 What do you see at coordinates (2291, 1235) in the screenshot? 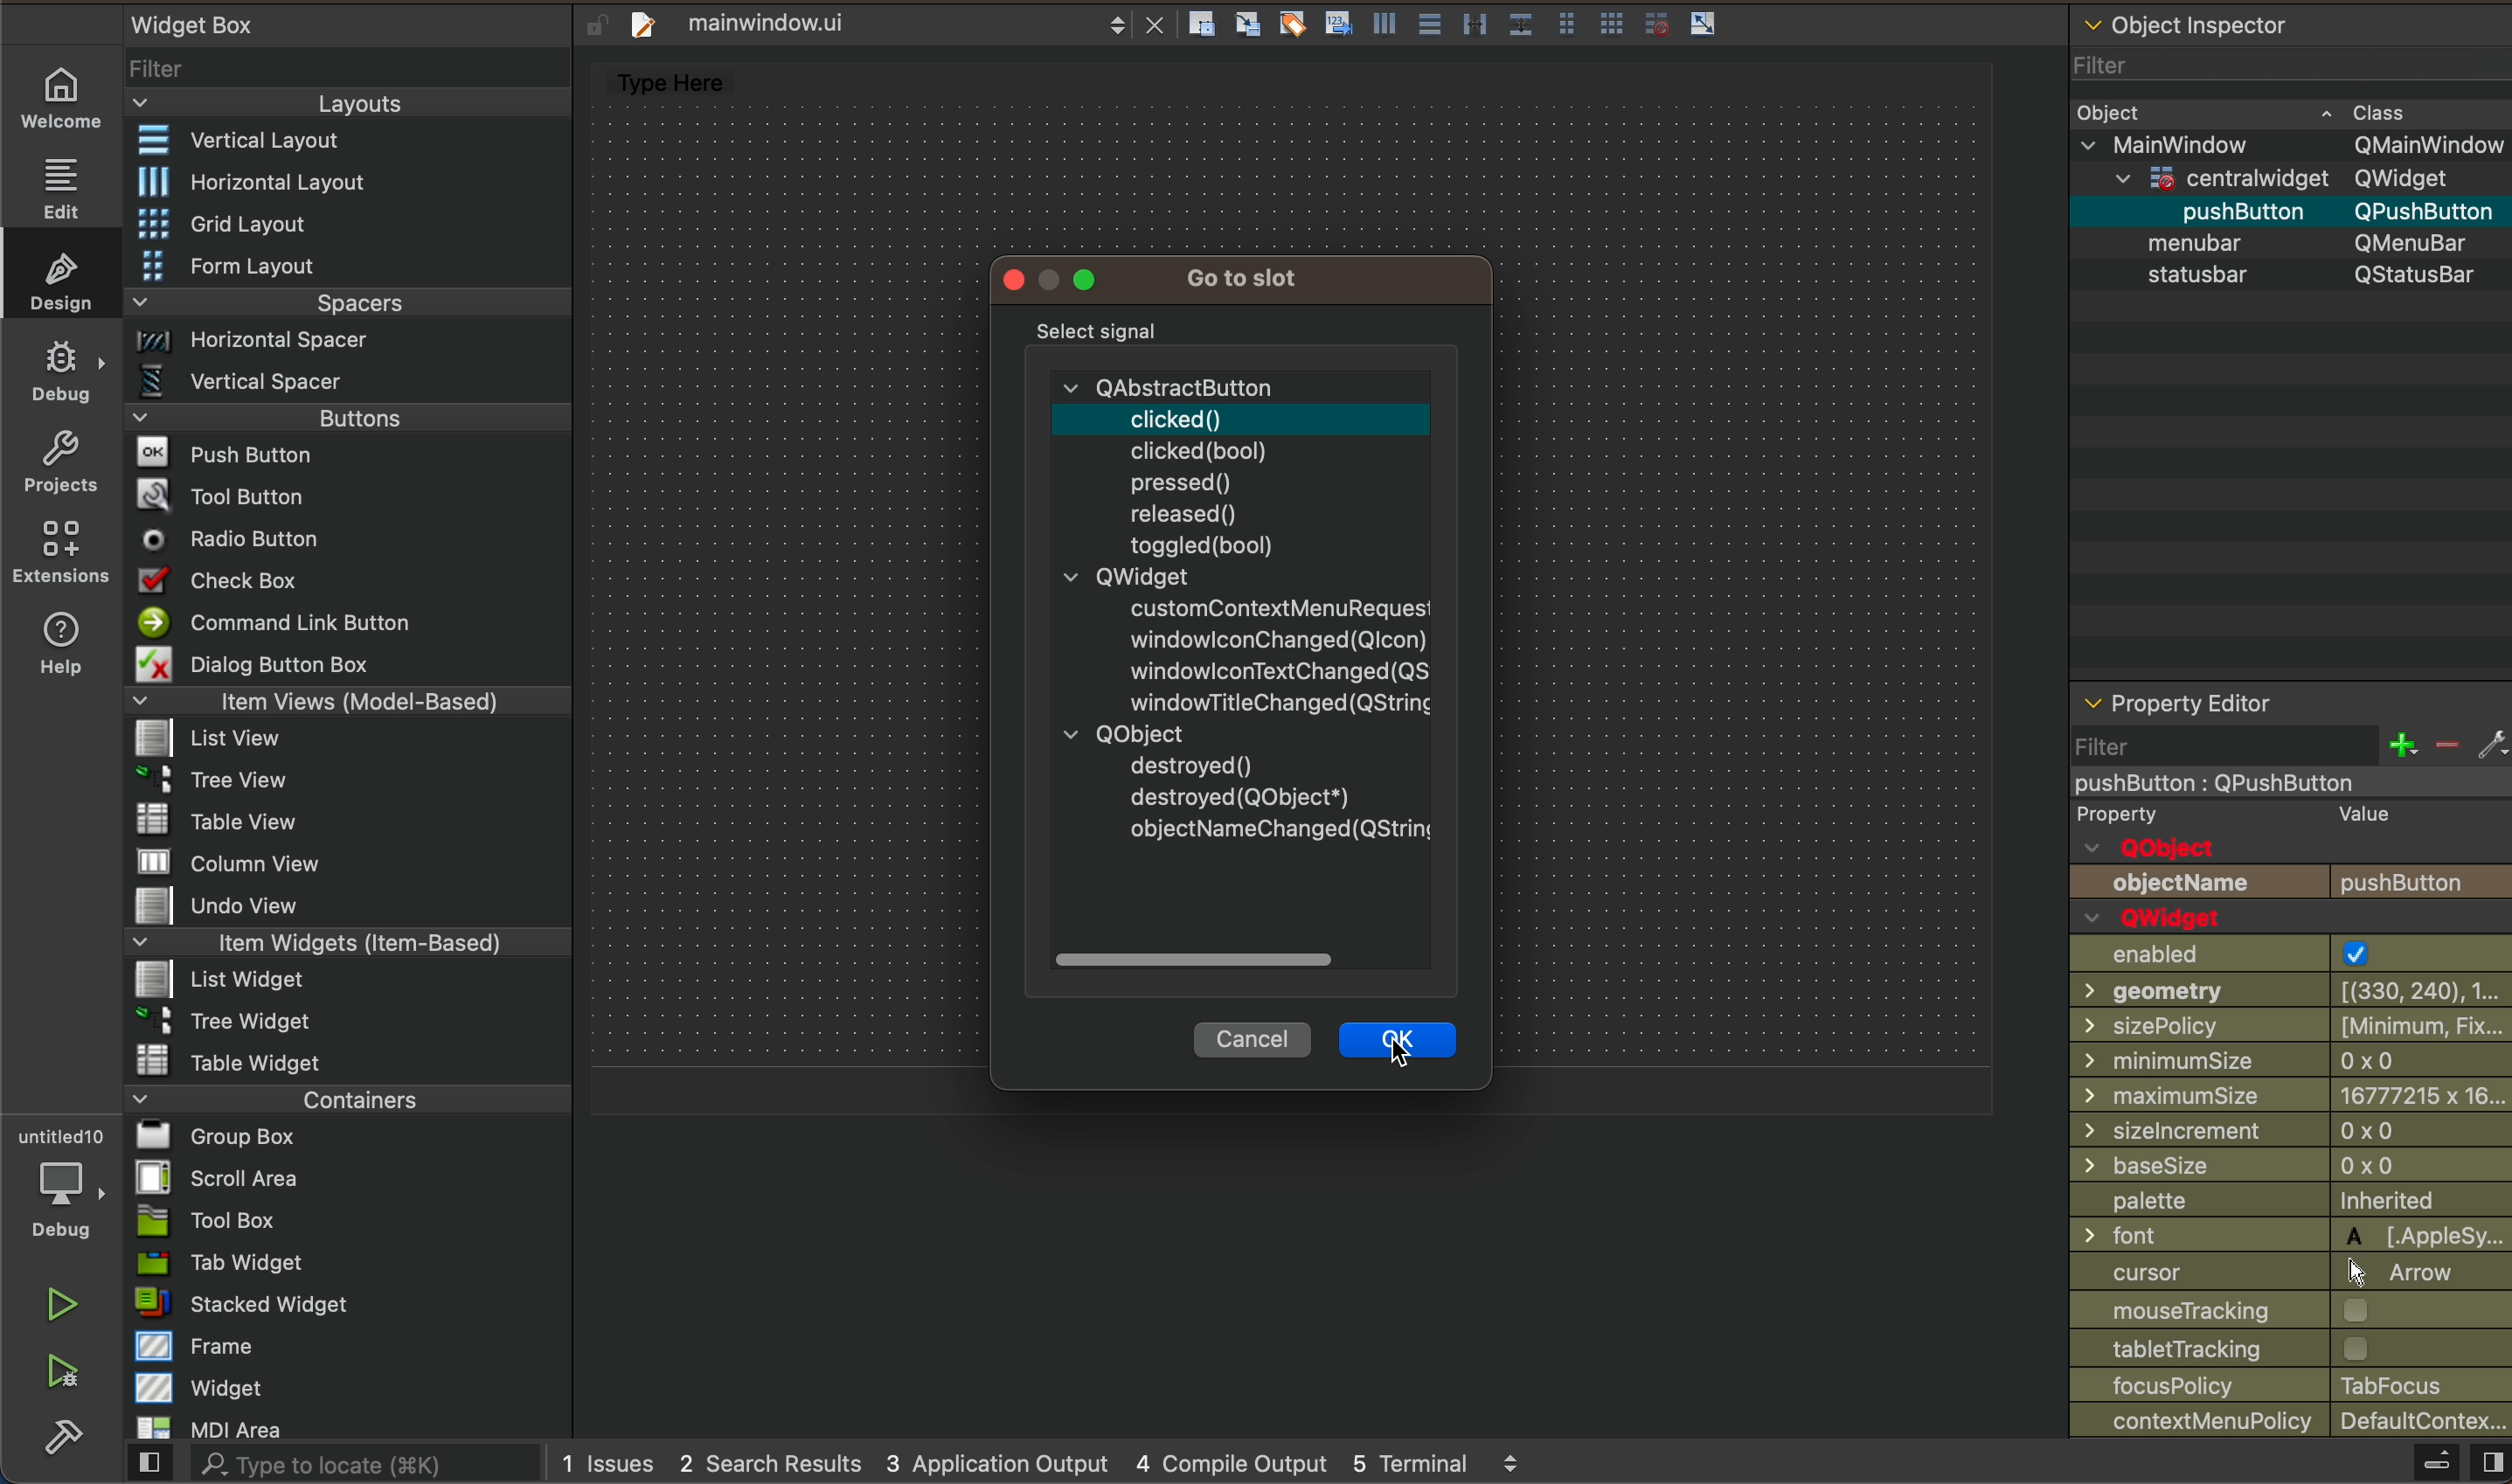
I see `font` at bounding box center [2291, 1235].